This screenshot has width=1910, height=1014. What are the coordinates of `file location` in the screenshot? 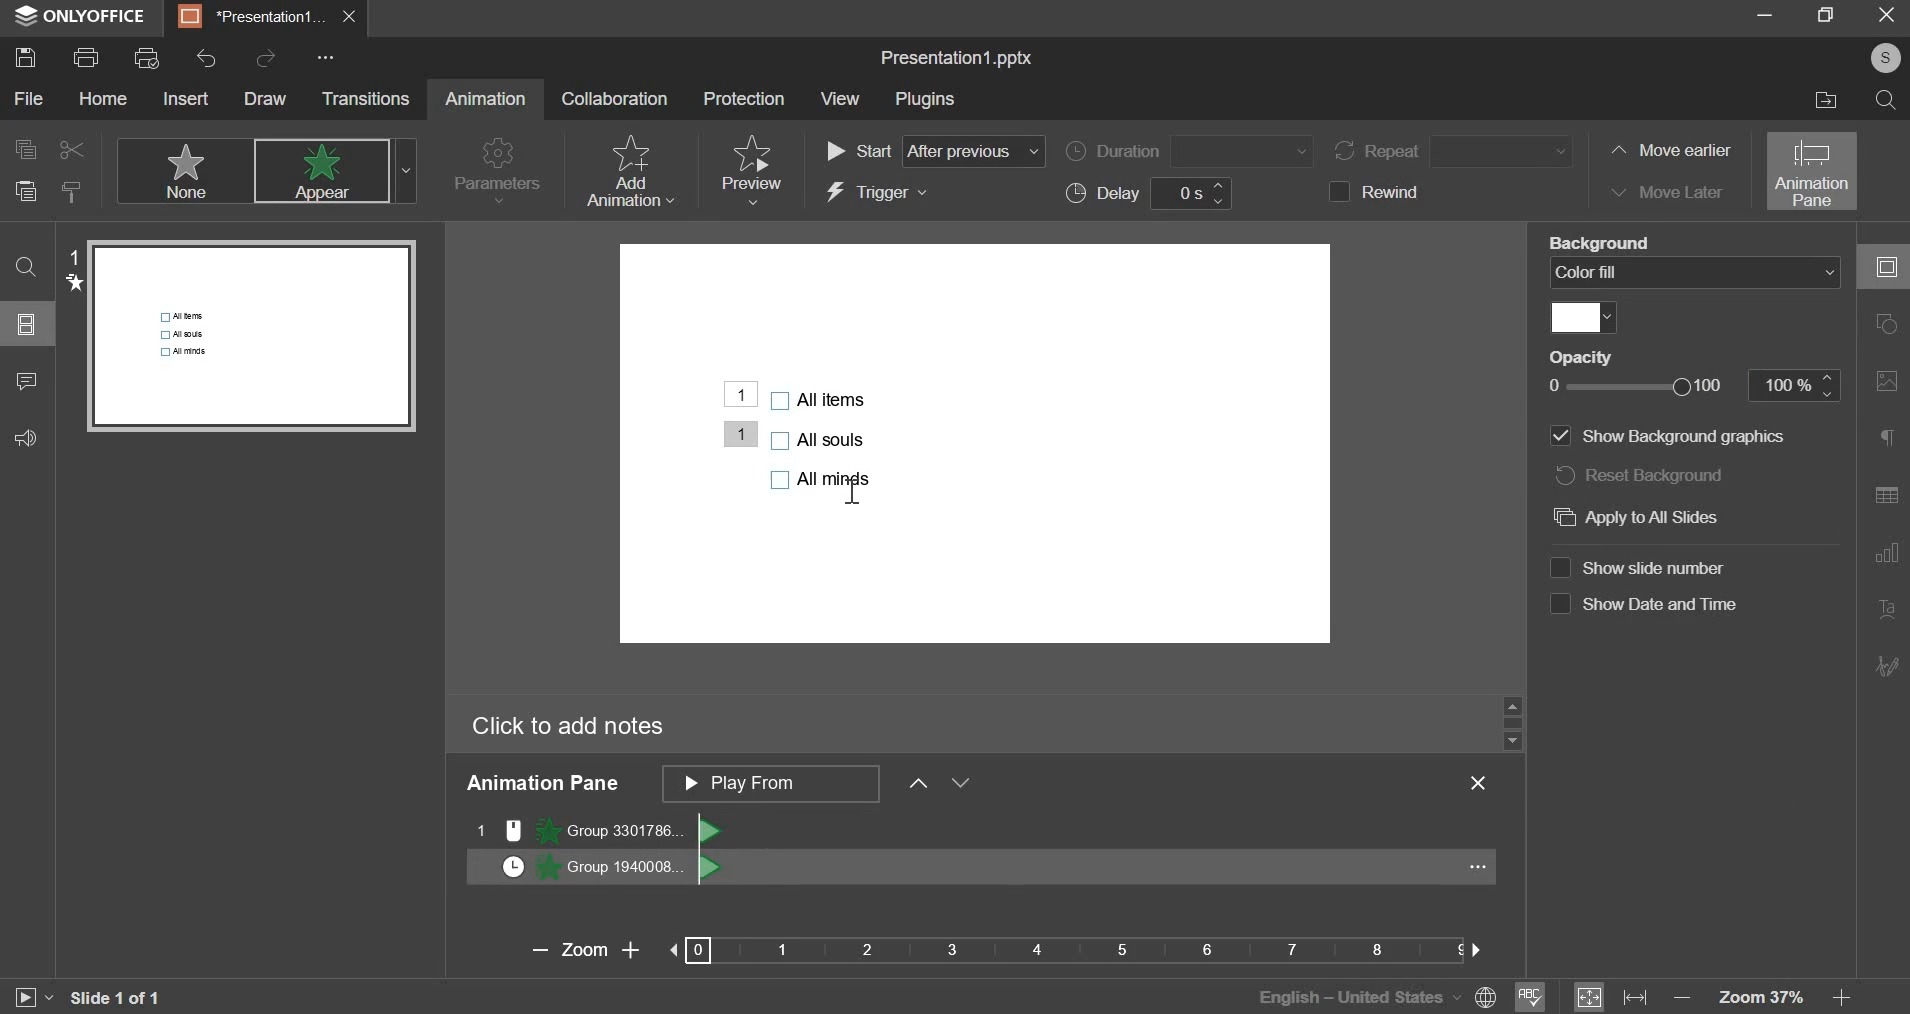 It's located at (1818, 100).